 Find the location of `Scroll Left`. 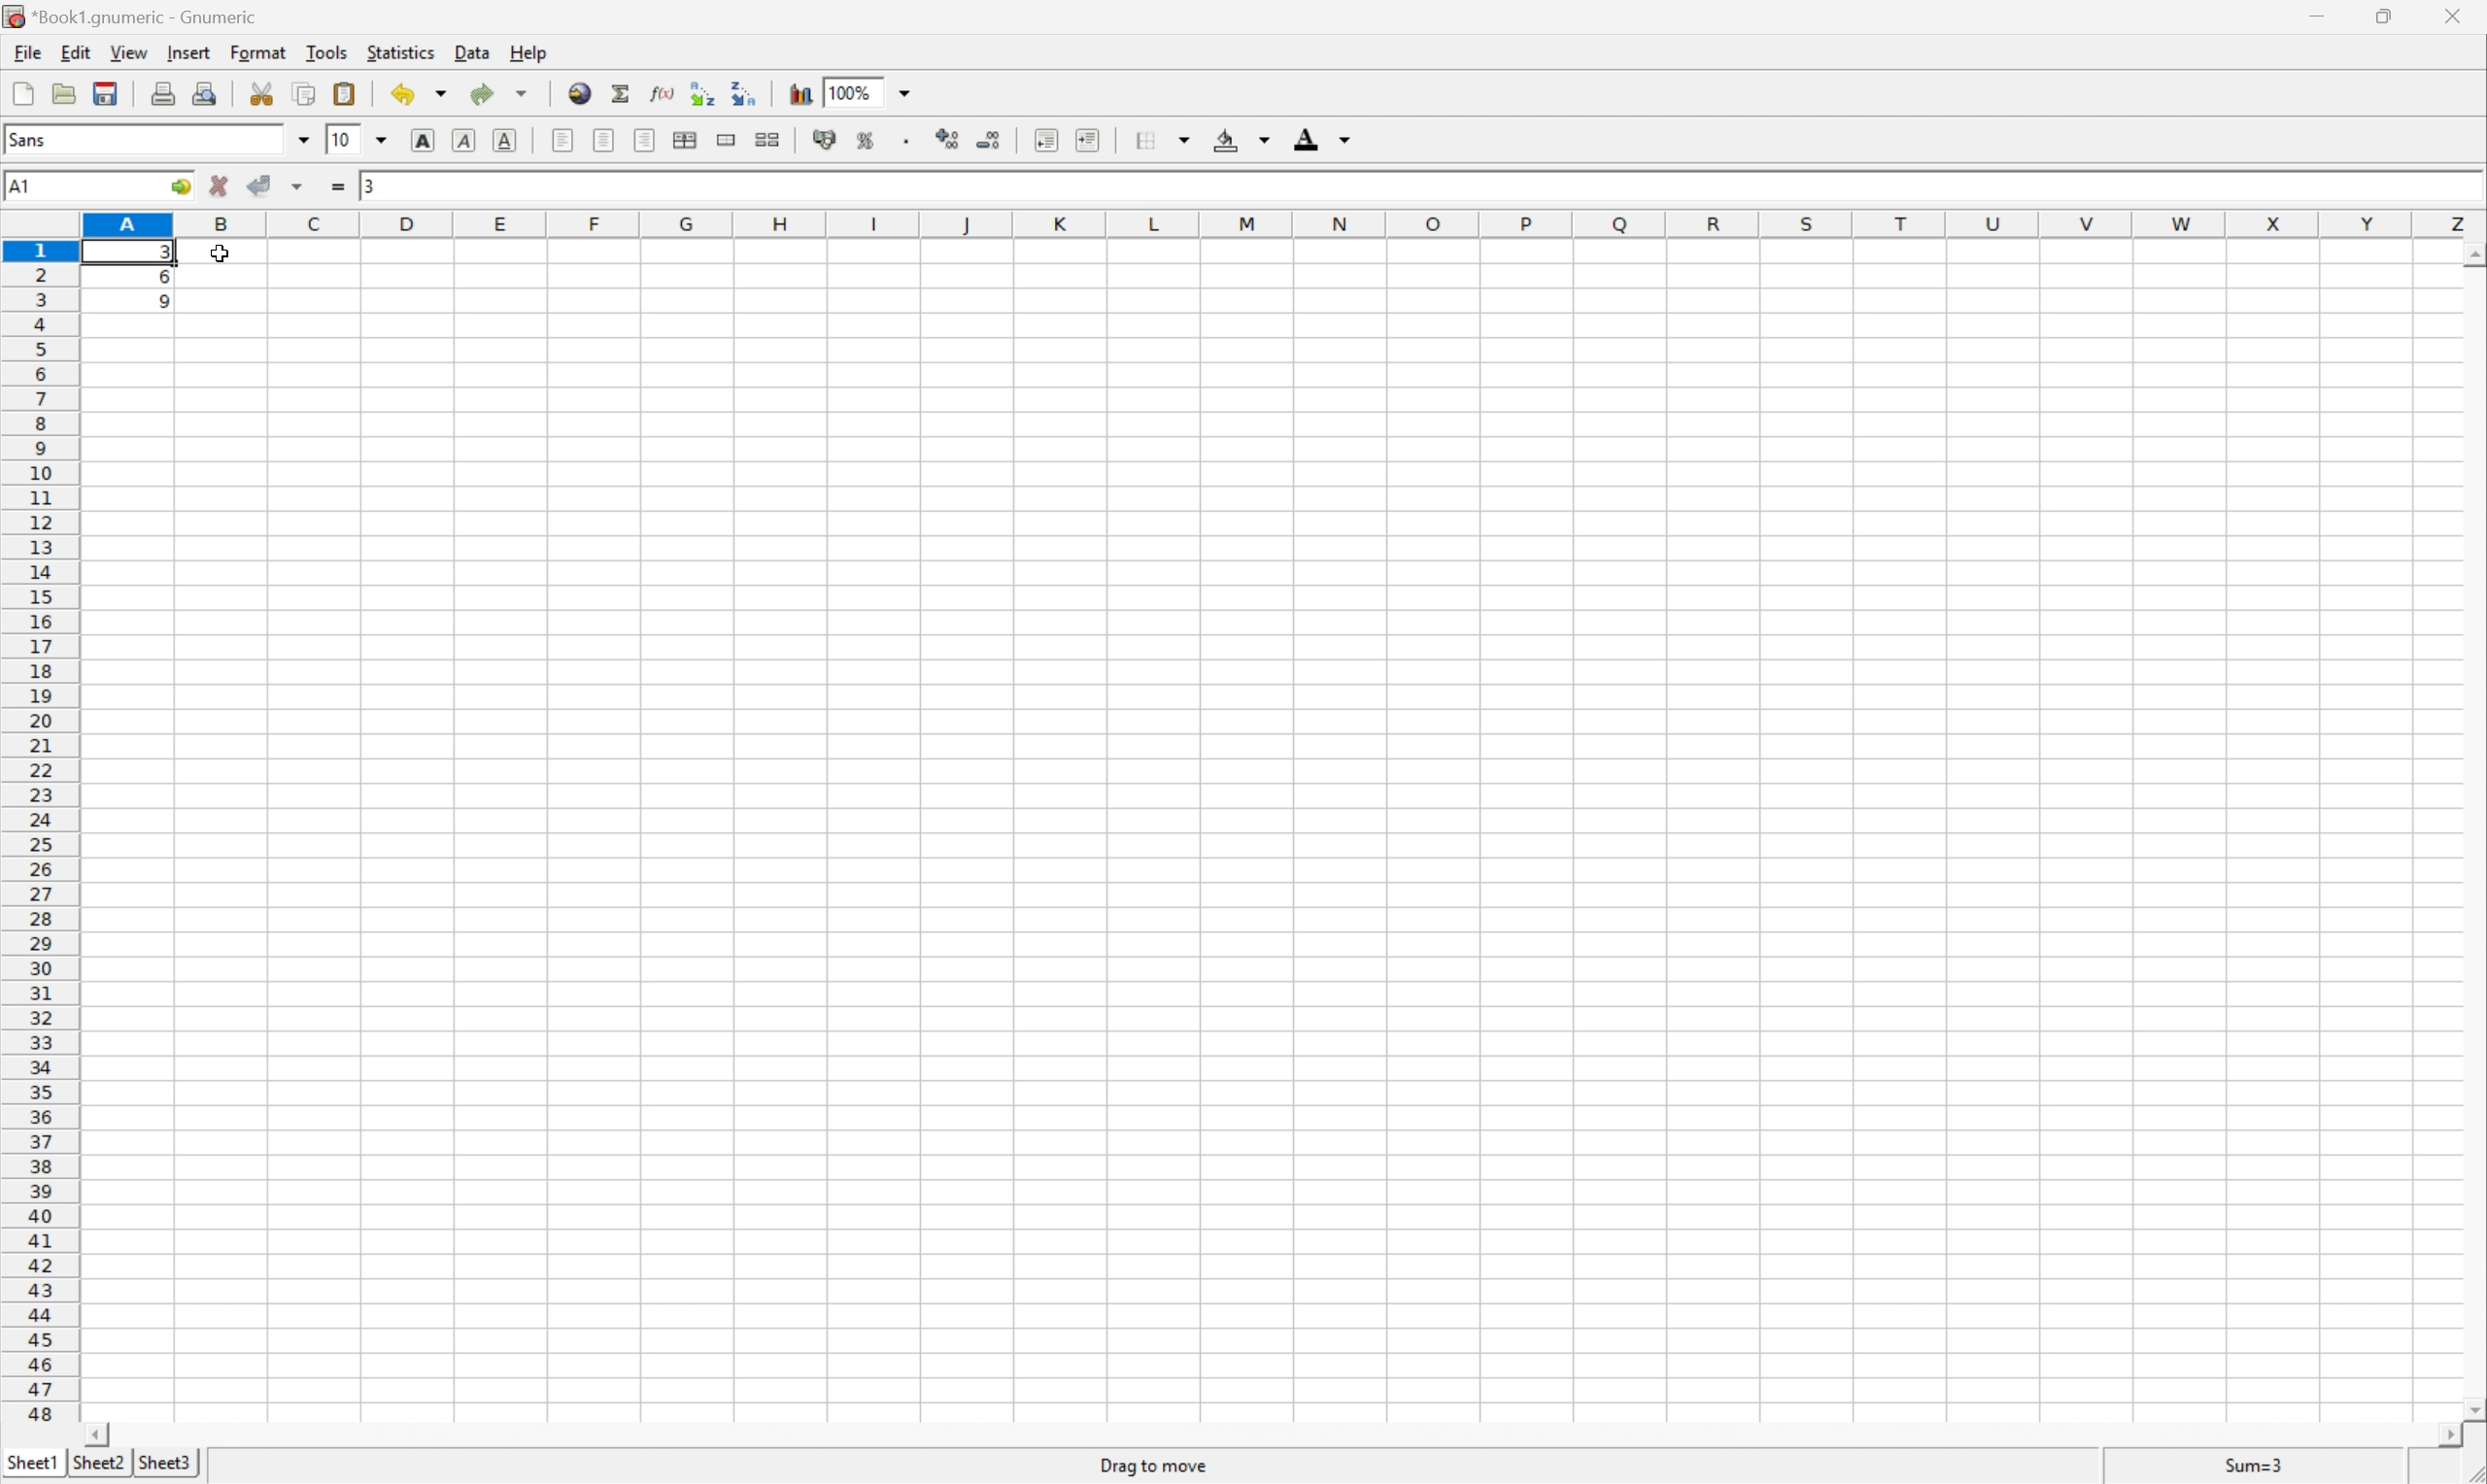

Scroll Left is located at coordinates (98, 1433).